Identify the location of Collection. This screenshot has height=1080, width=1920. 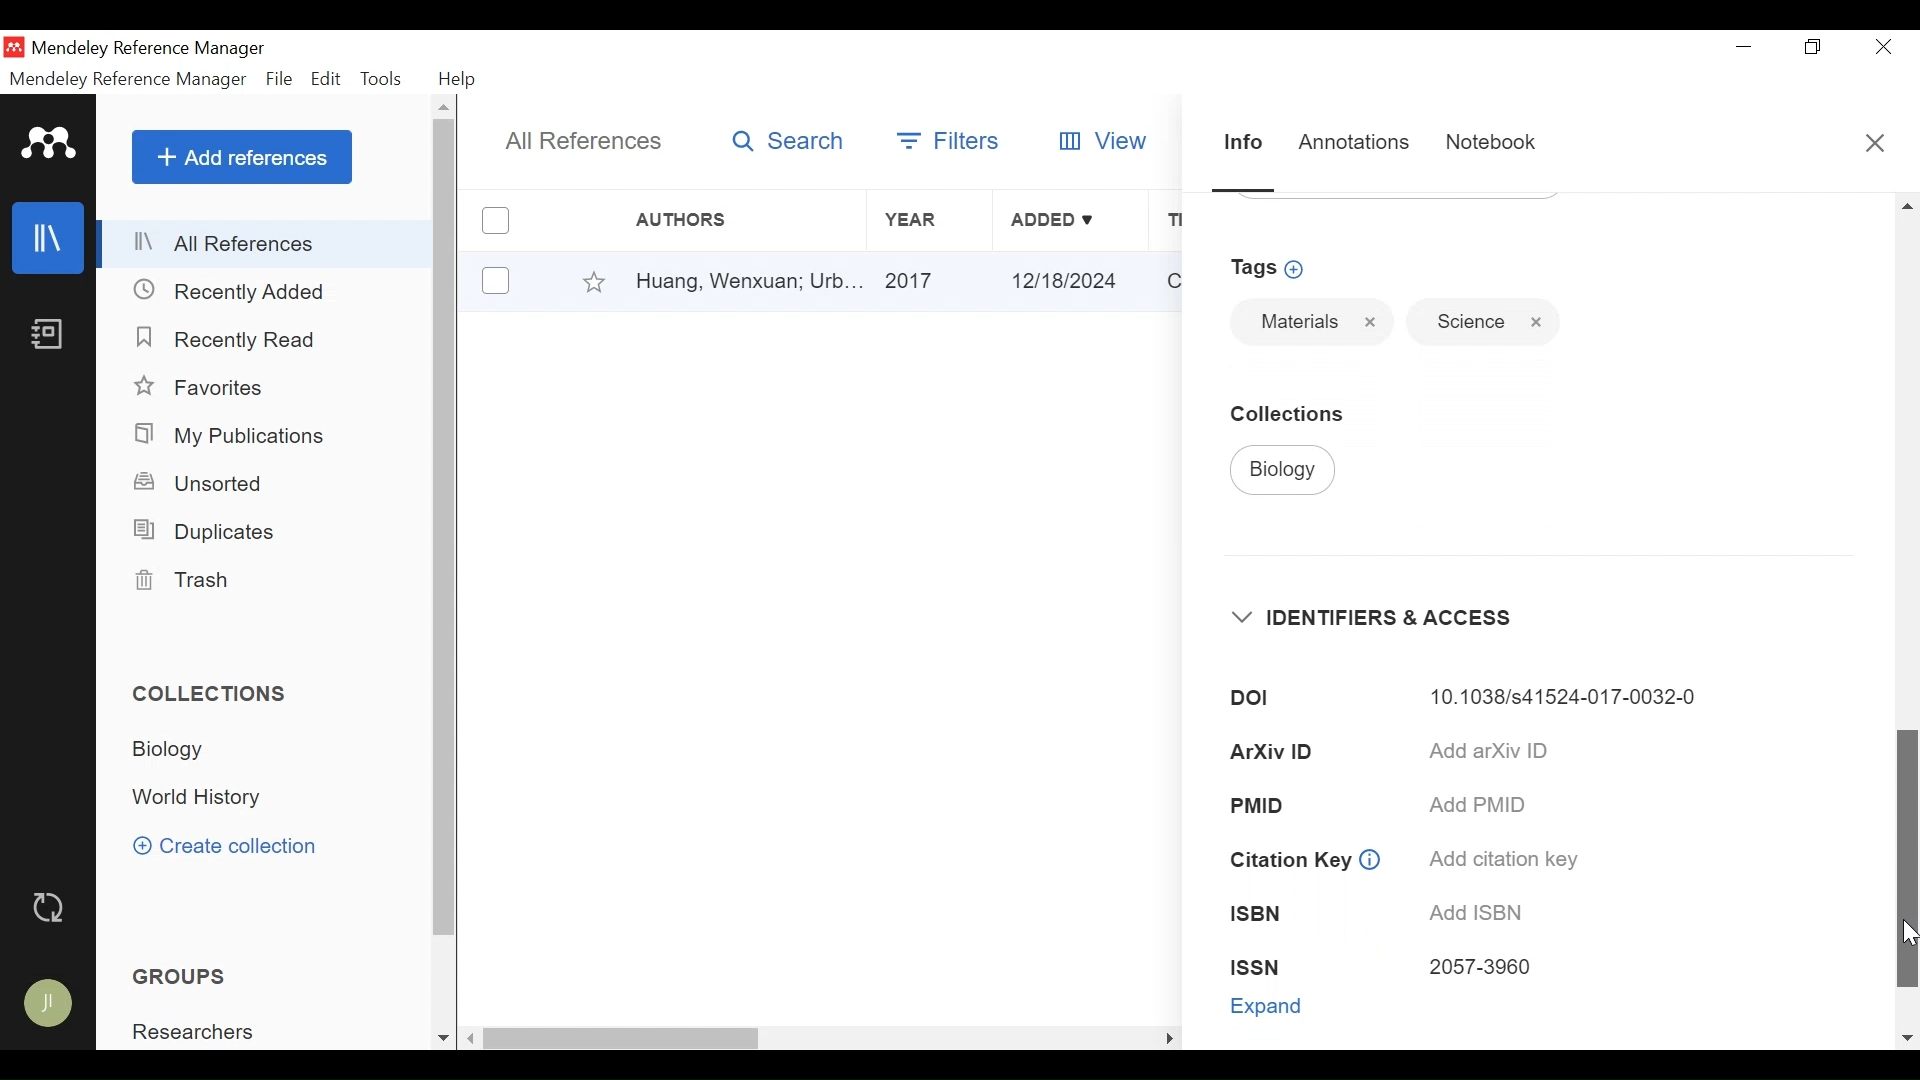
(1297, 413).